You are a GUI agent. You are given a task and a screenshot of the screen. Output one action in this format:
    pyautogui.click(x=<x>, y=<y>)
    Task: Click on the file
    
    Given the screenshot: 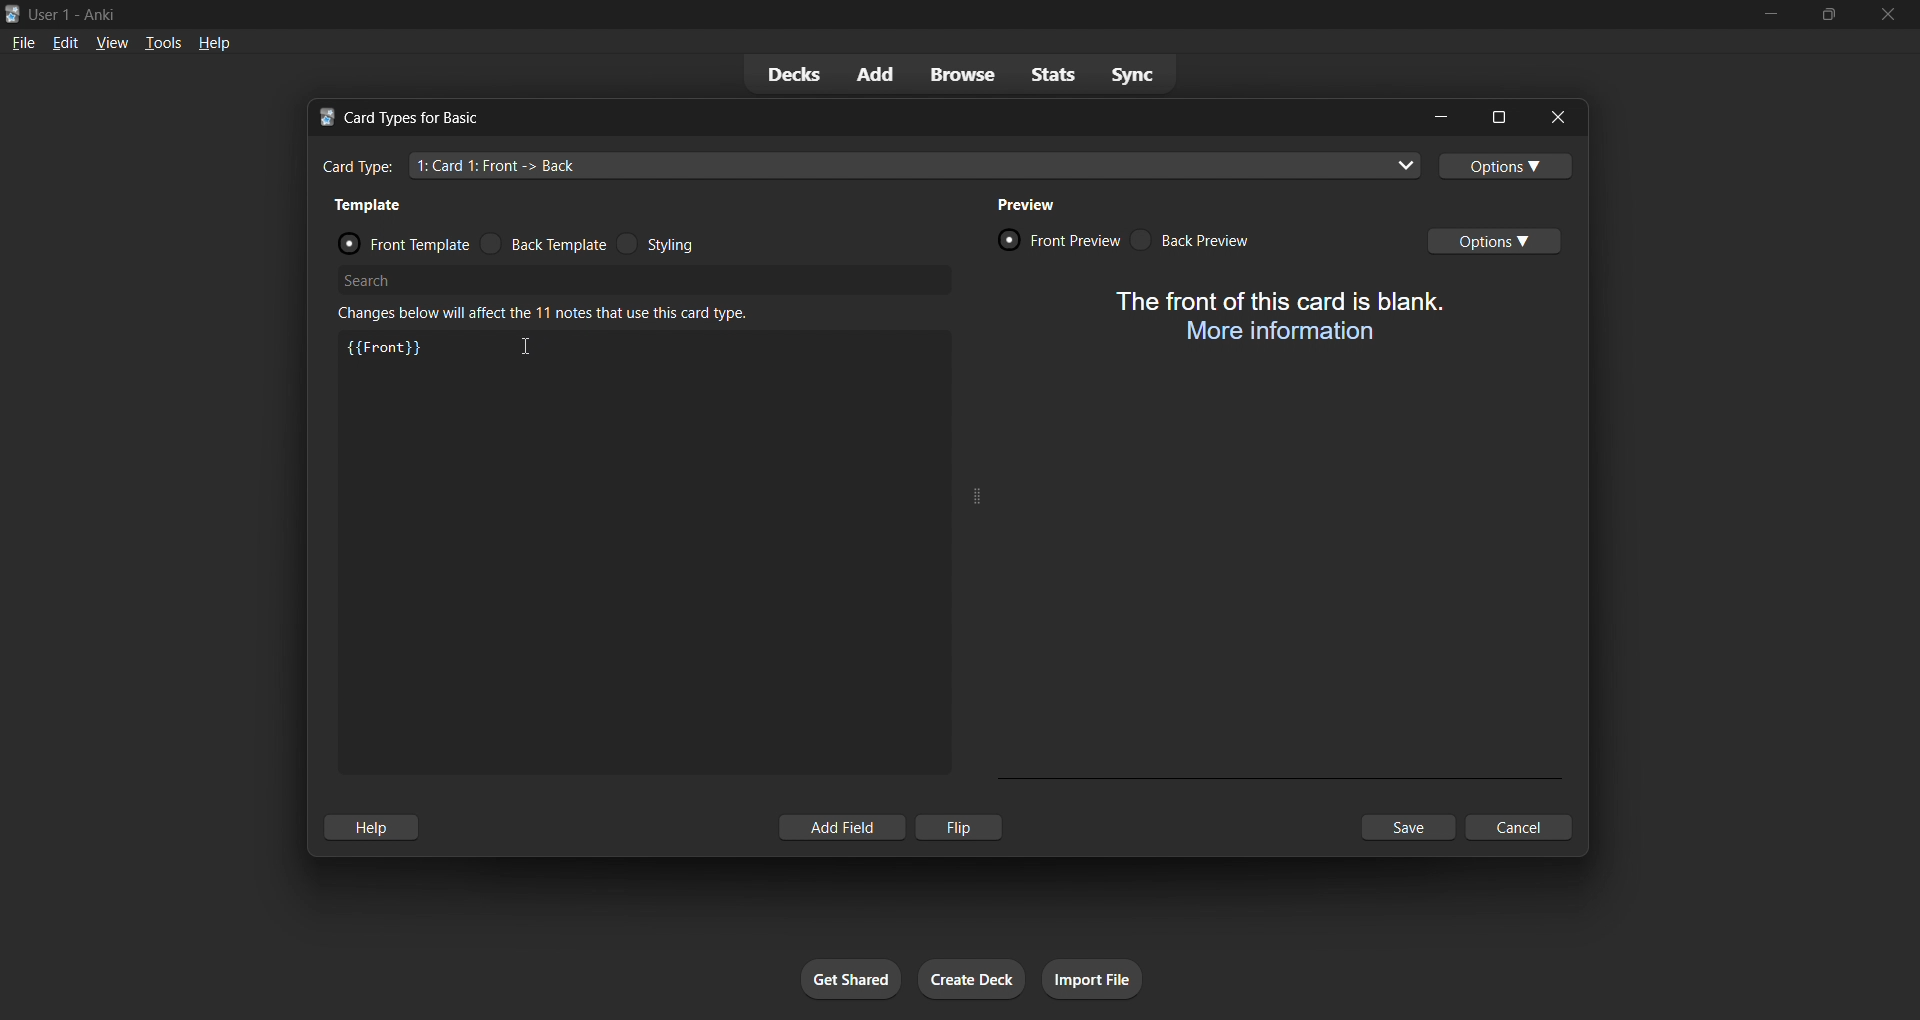 What is the action you would take?
    pyautogui.click(x=25, y=42)
    